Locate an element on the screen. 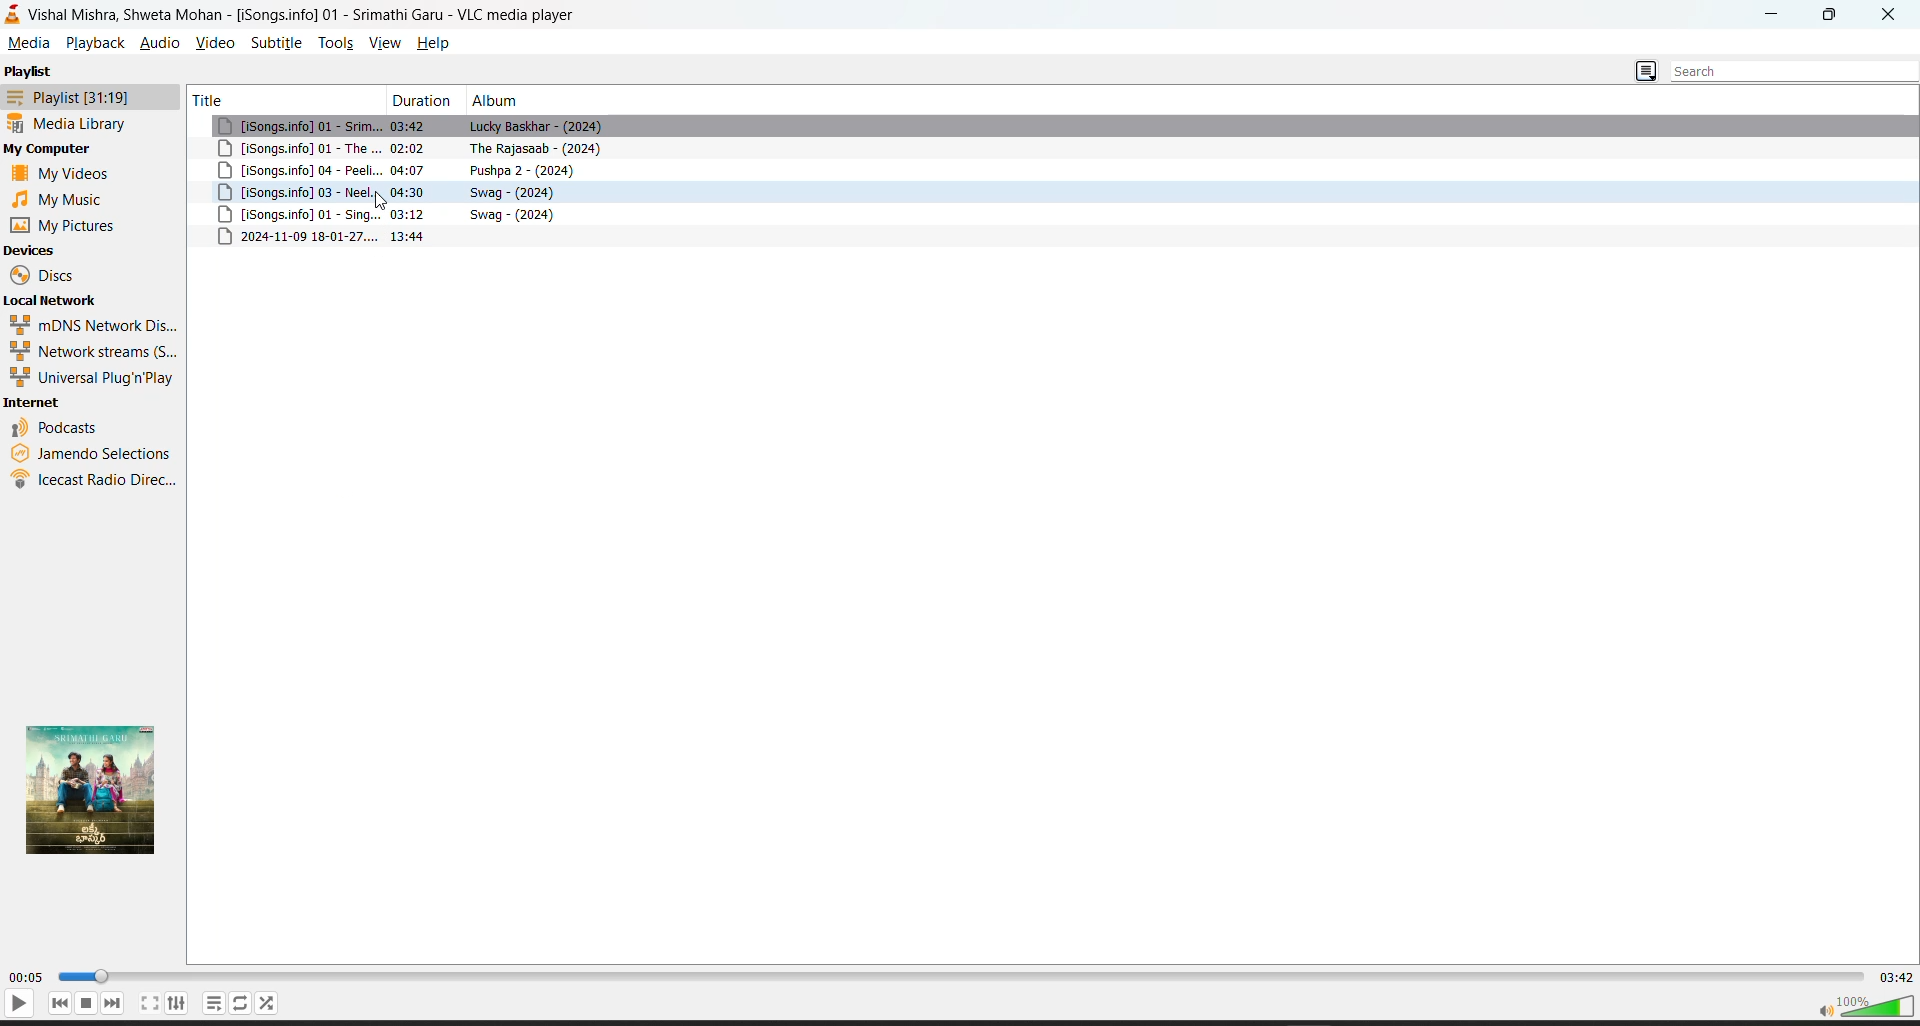 This screenshot has width=1920, height=1026. duration is located at coordinates (423, 99).